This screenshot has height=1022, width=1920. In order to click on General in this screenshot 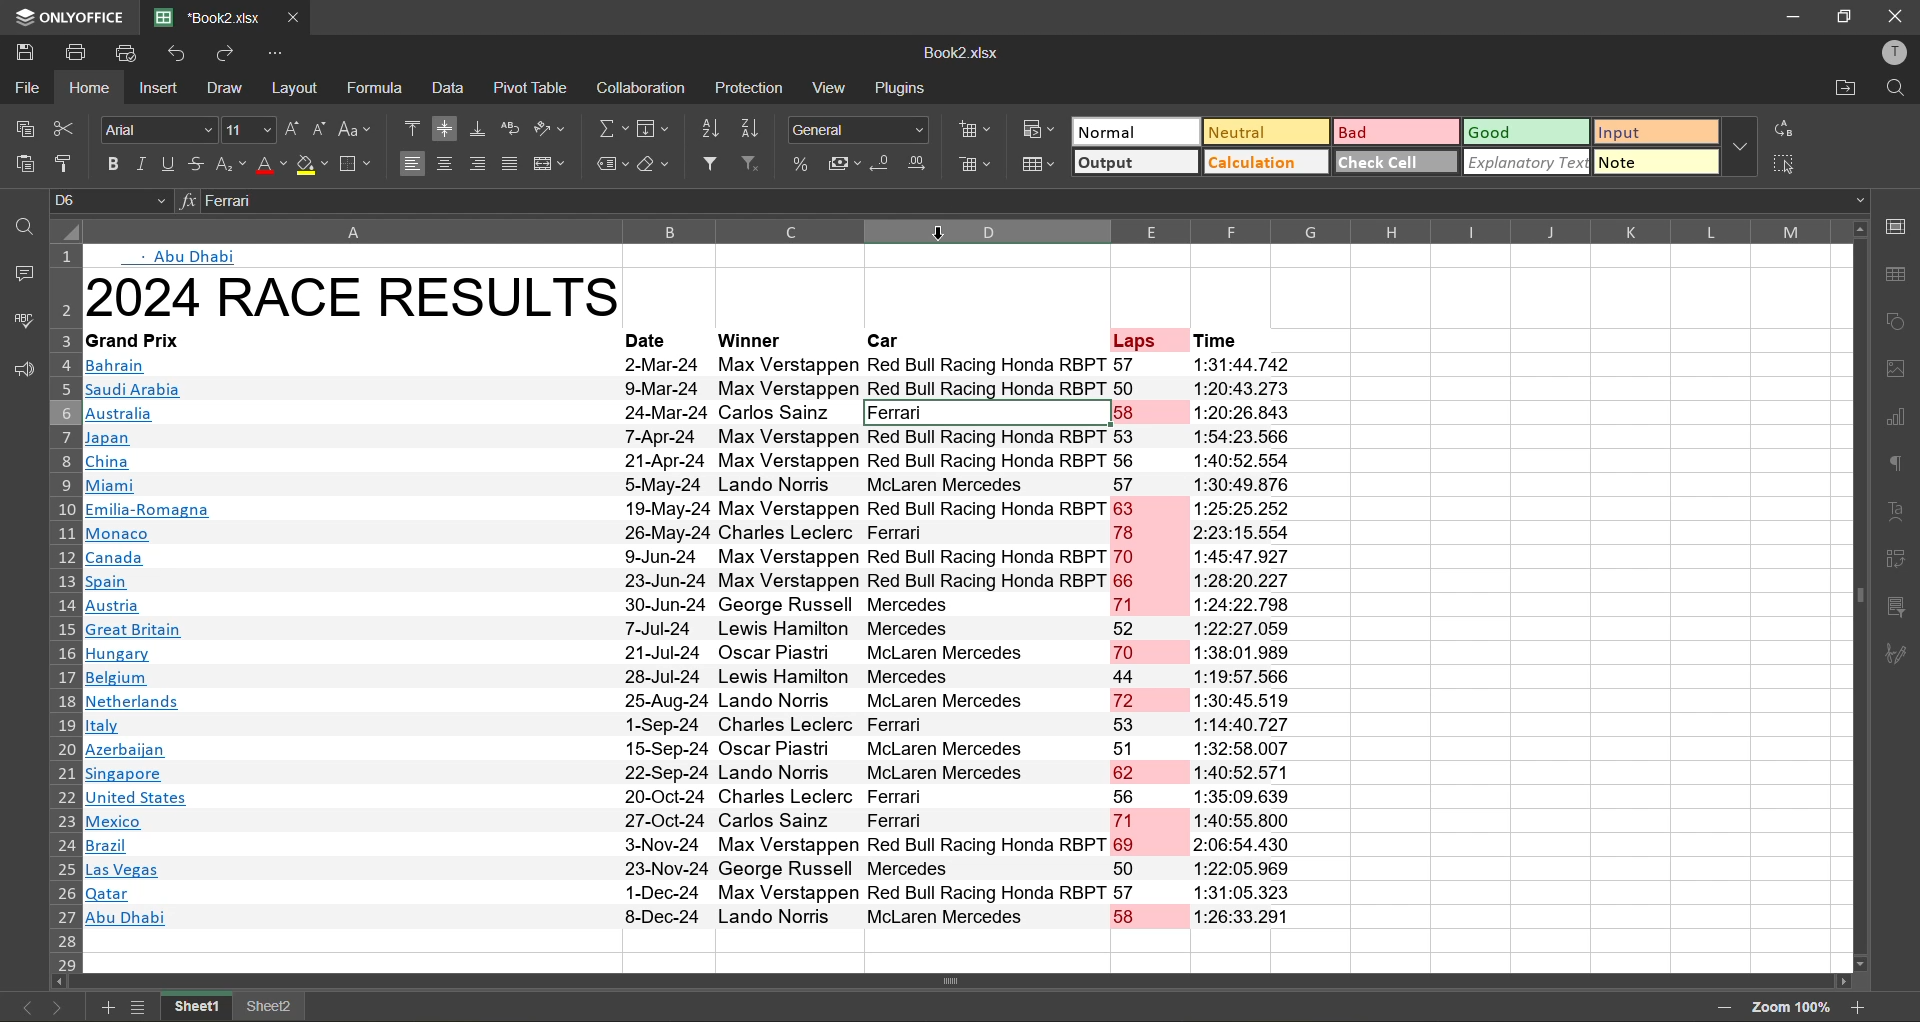, I will do `click(857, 127)`.